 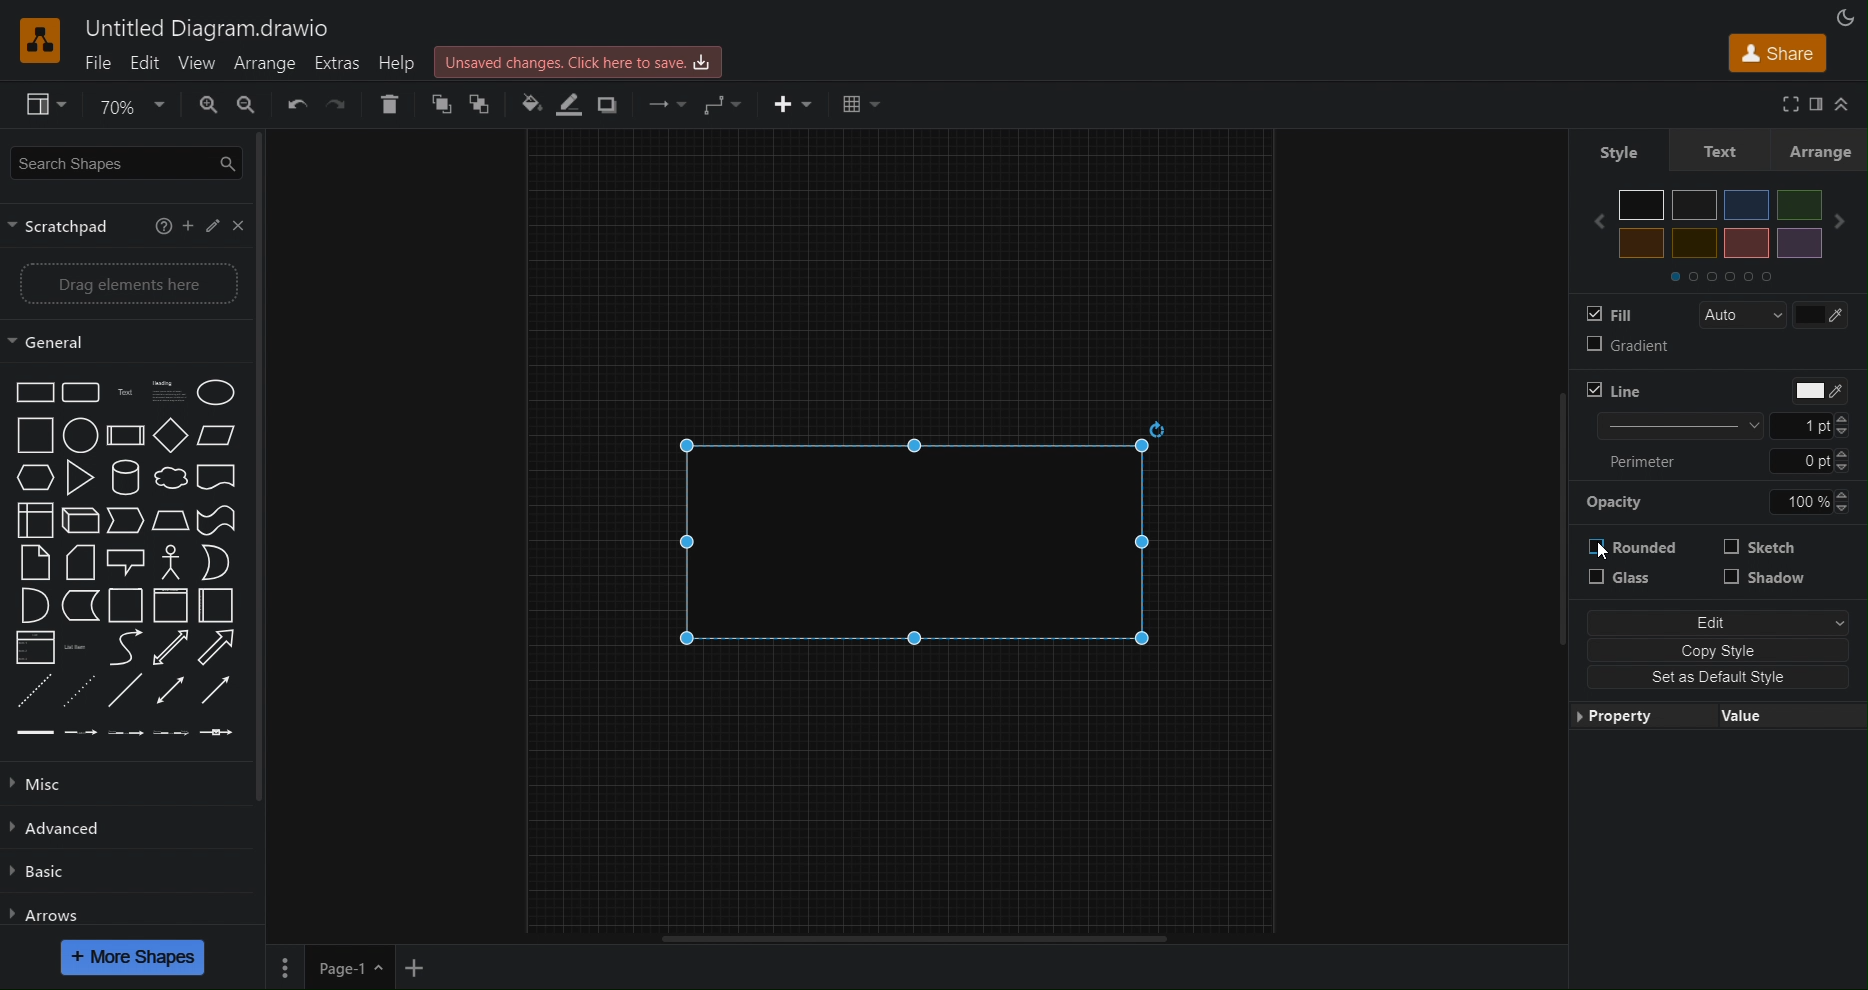 I want to click on Send Front, so click(x=482, y=105).